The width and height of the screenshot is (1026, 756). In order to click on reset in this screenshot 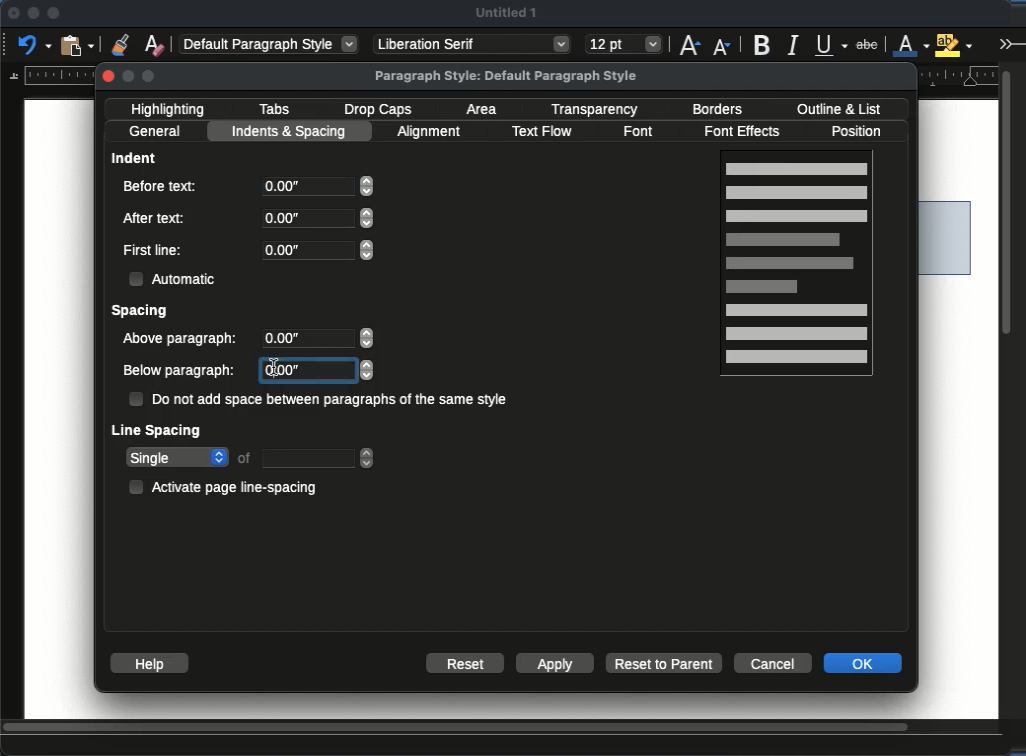, I will do `click(466, 662)`.